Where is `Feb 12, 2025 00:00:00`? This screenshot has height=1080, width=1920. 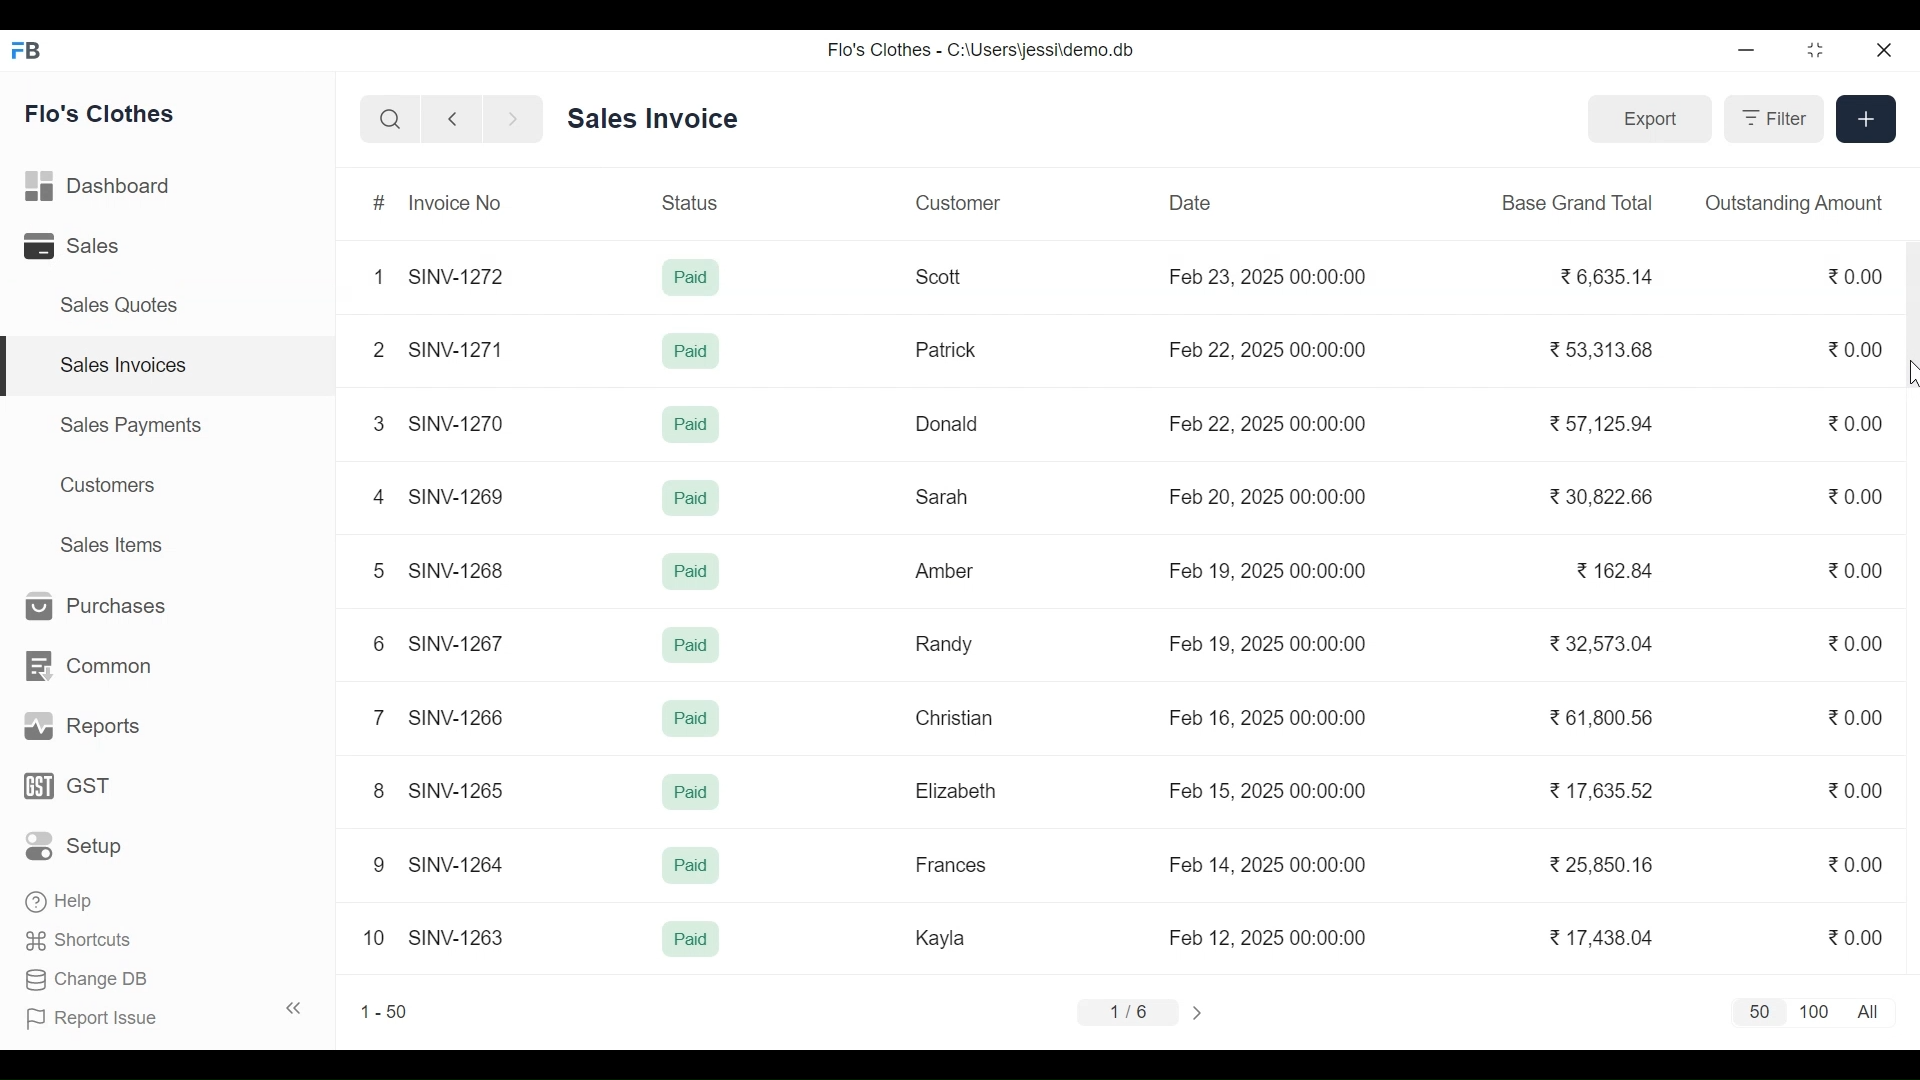
Feb 12, 2025 00:00:00 is located at coordinates (1267, 937).